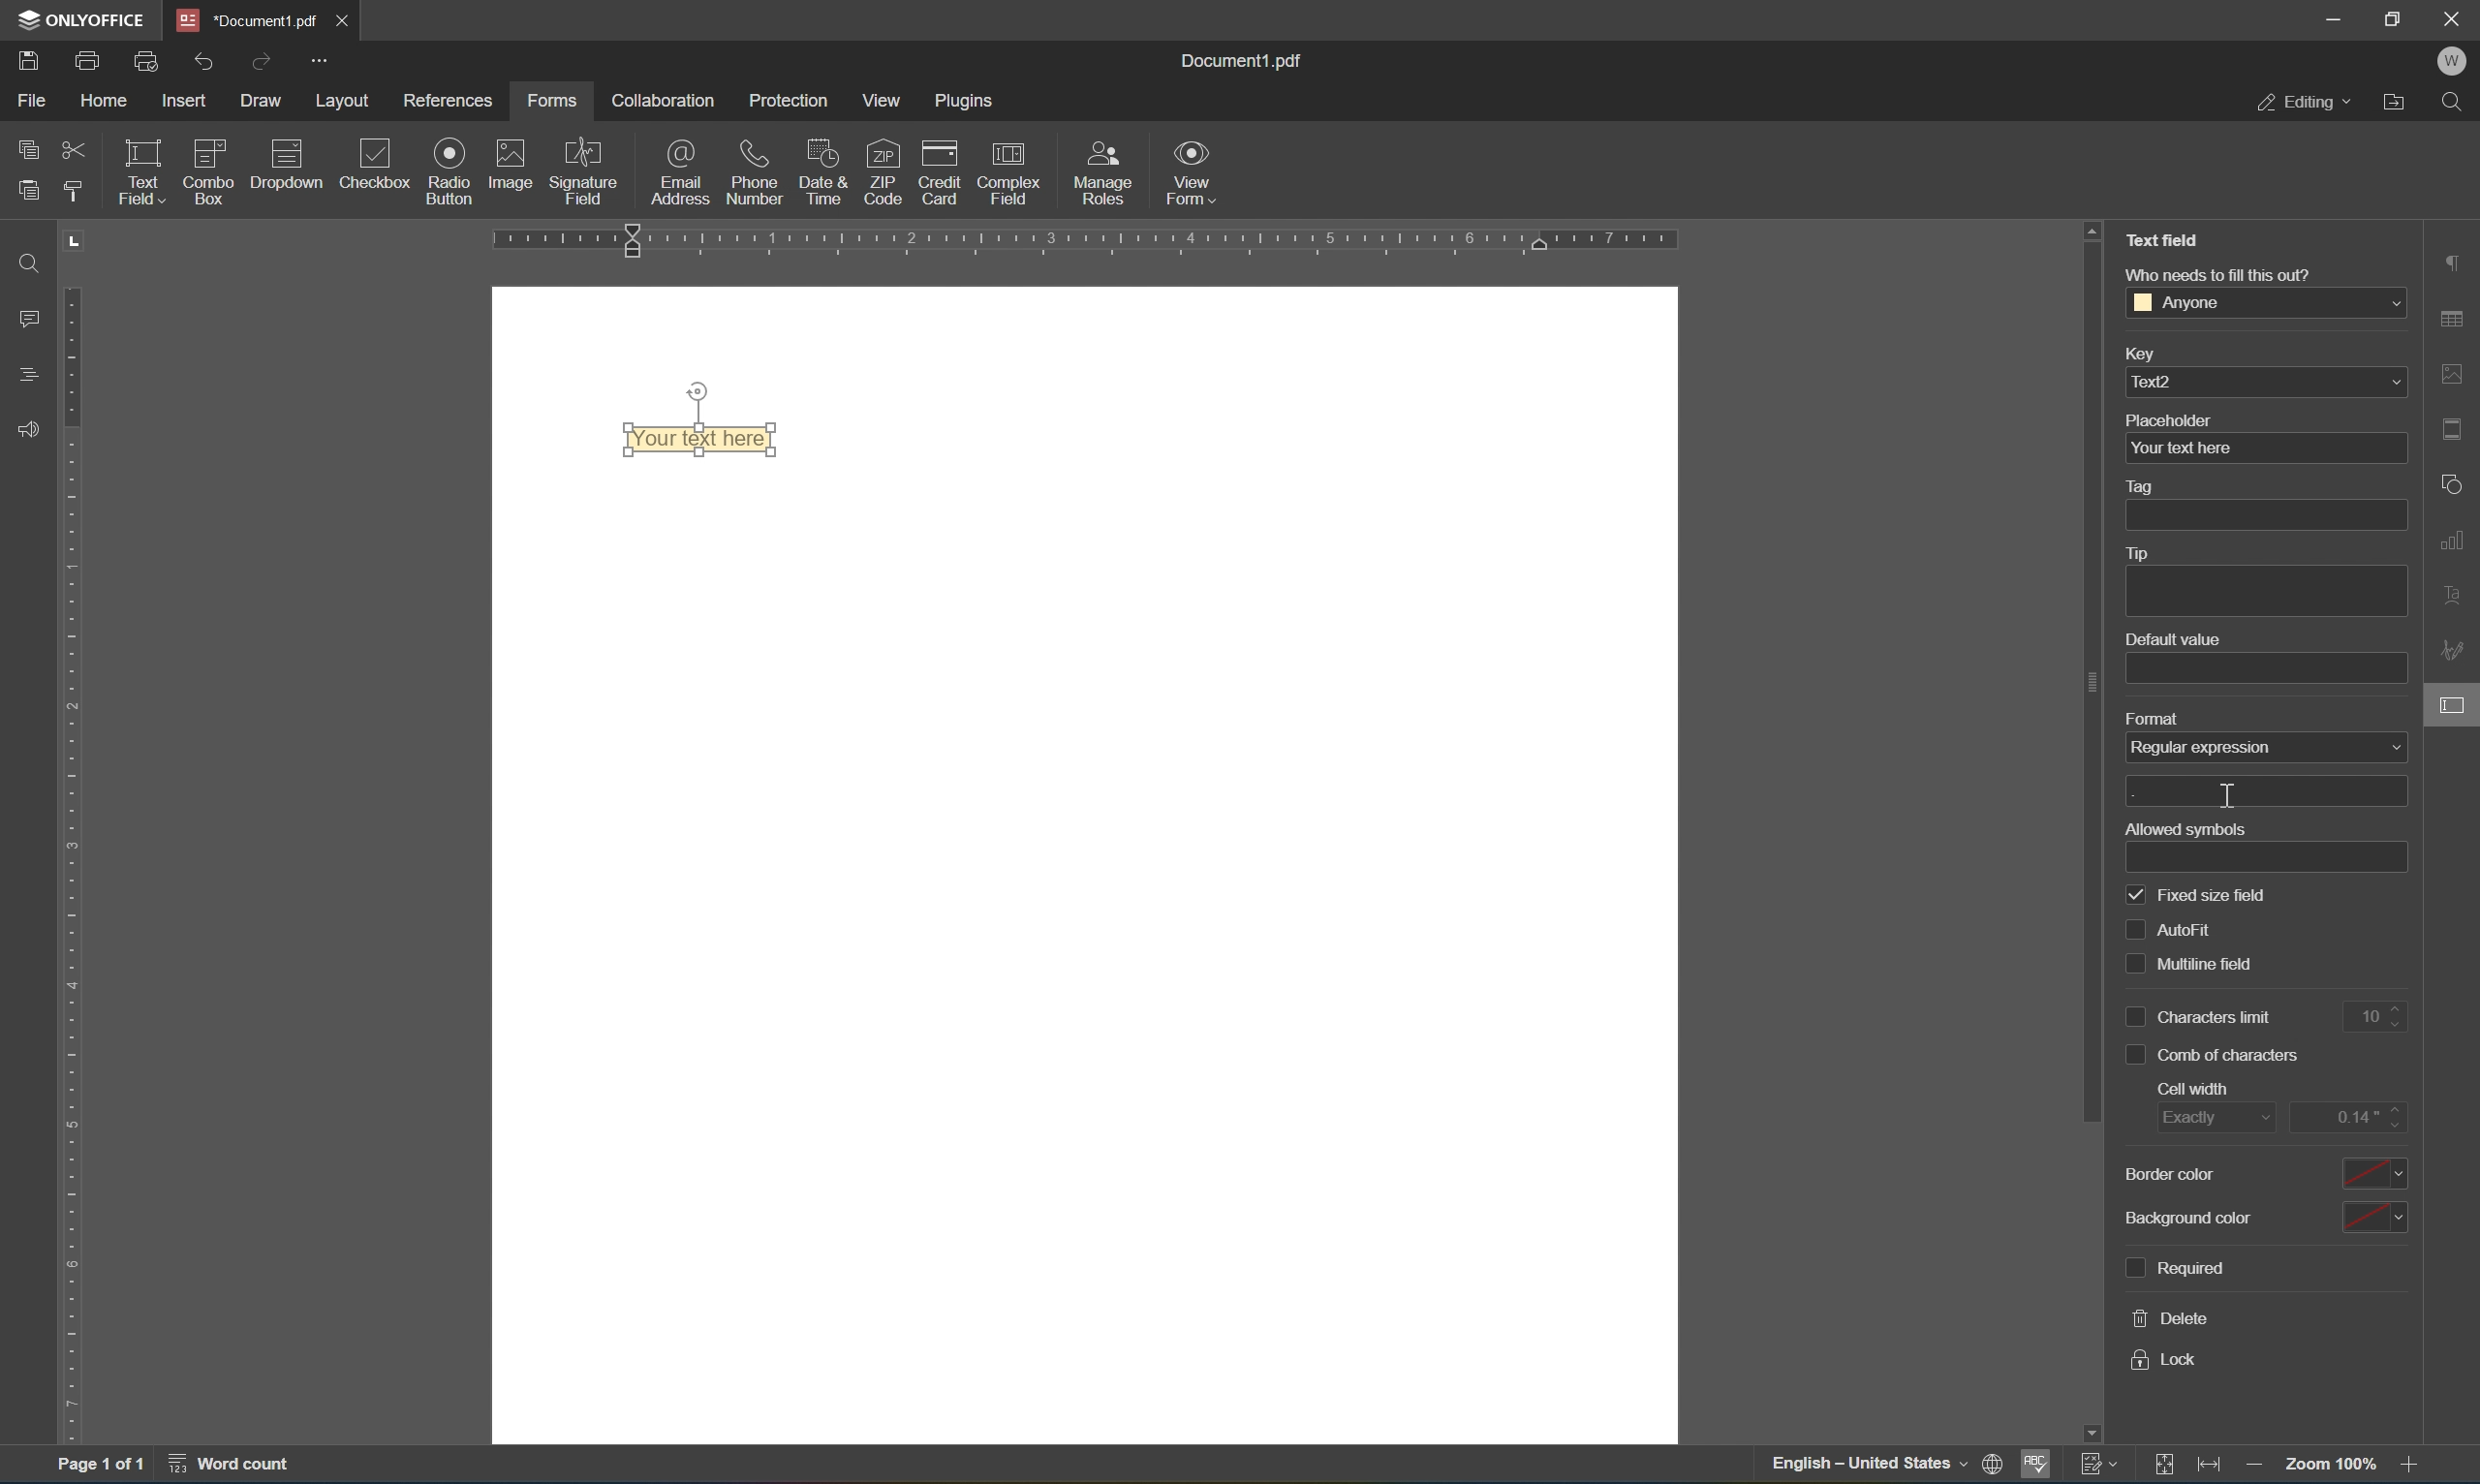 This screenshot has width=2480, height=1484. Describe the element at coordinates (2457, 16) in the screenshot. I see `close` at that location.